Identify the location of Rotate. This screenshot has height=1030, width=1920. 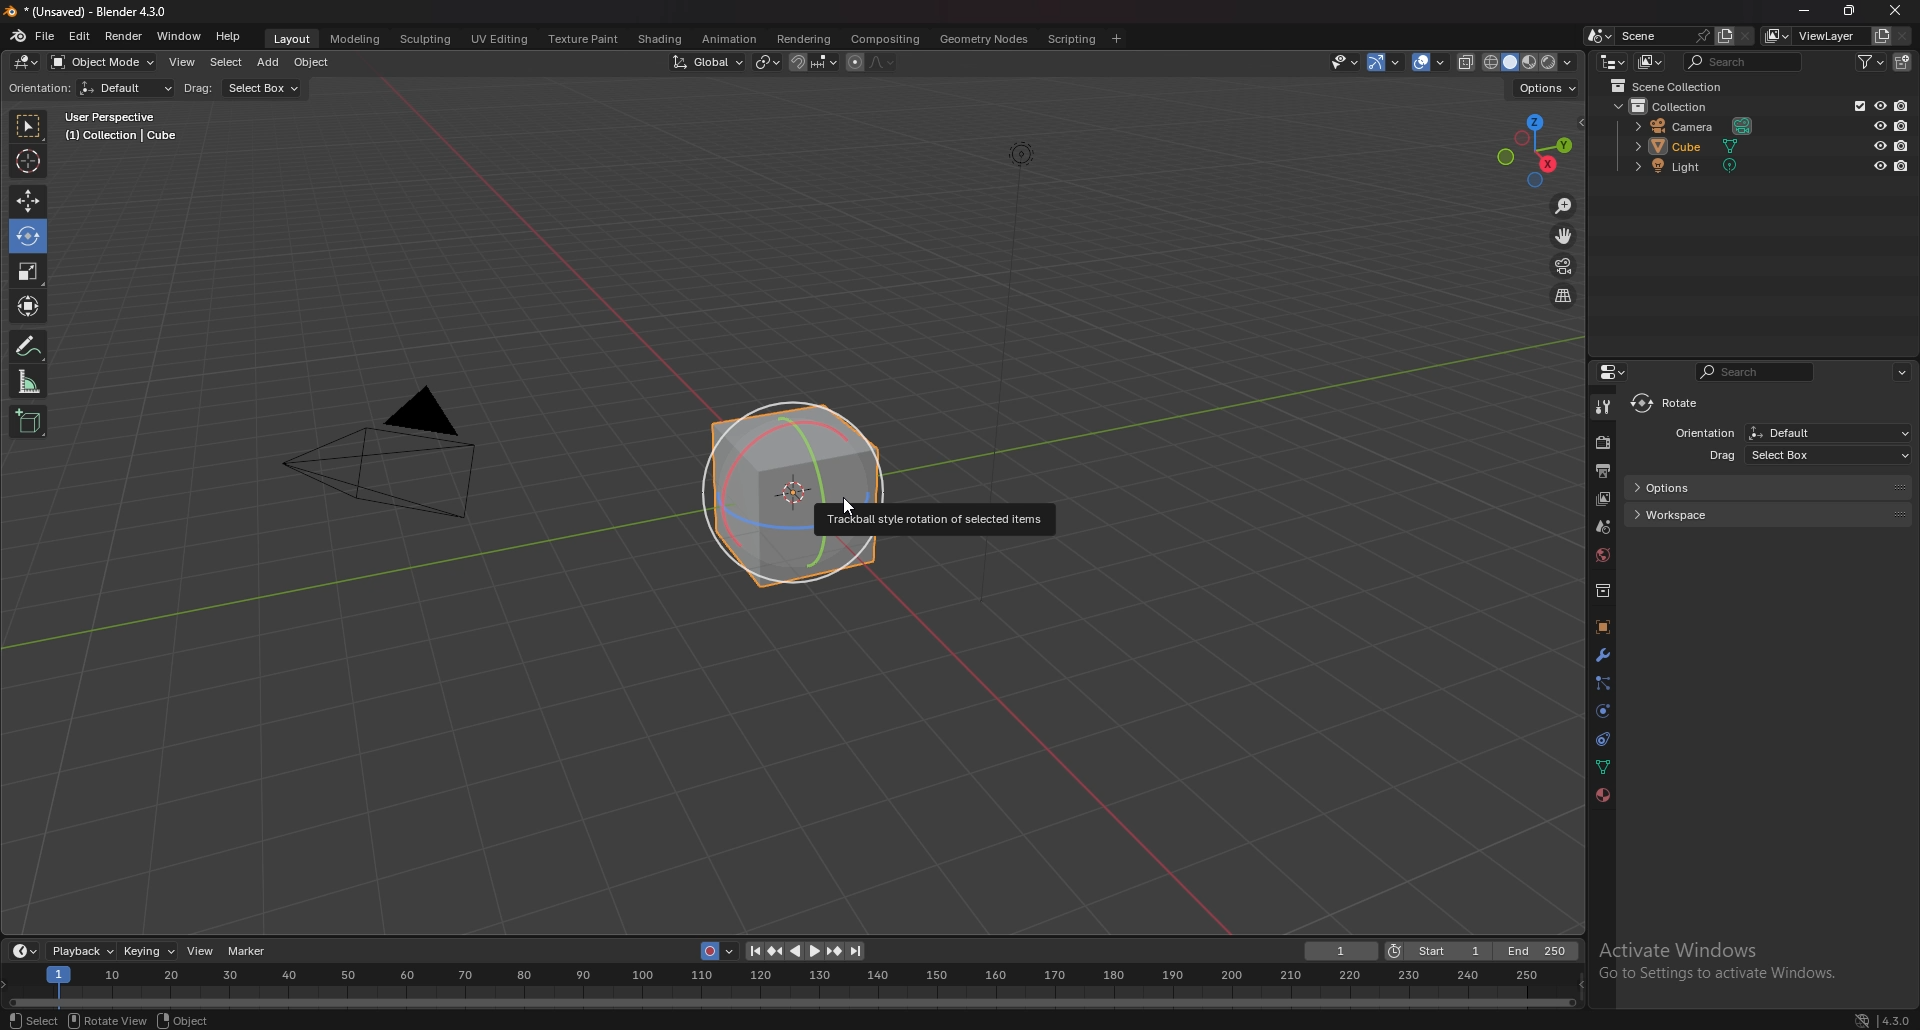
(27, 238).